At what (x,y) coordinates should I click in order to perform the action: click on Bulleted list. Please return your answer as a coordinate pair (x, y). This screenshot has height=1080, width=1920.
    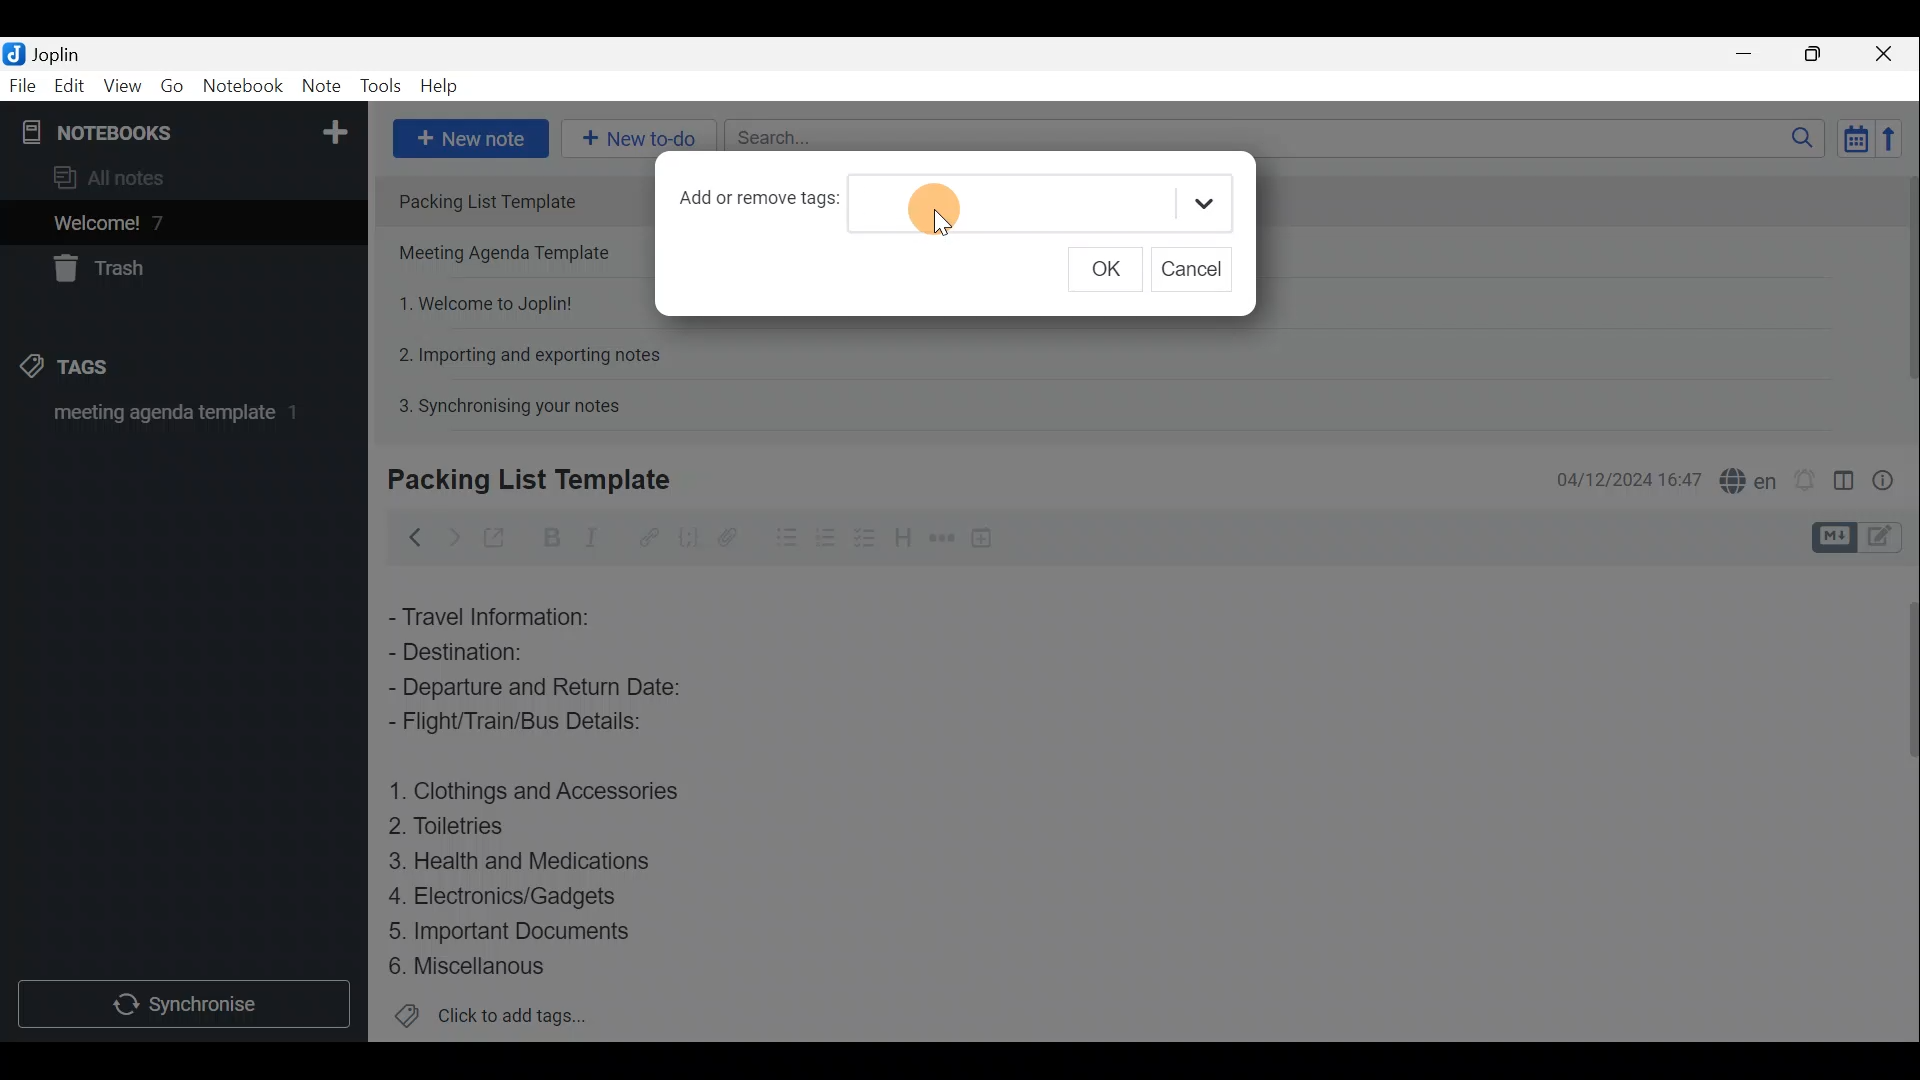
    Looking at the image, I should click on (779, 541).